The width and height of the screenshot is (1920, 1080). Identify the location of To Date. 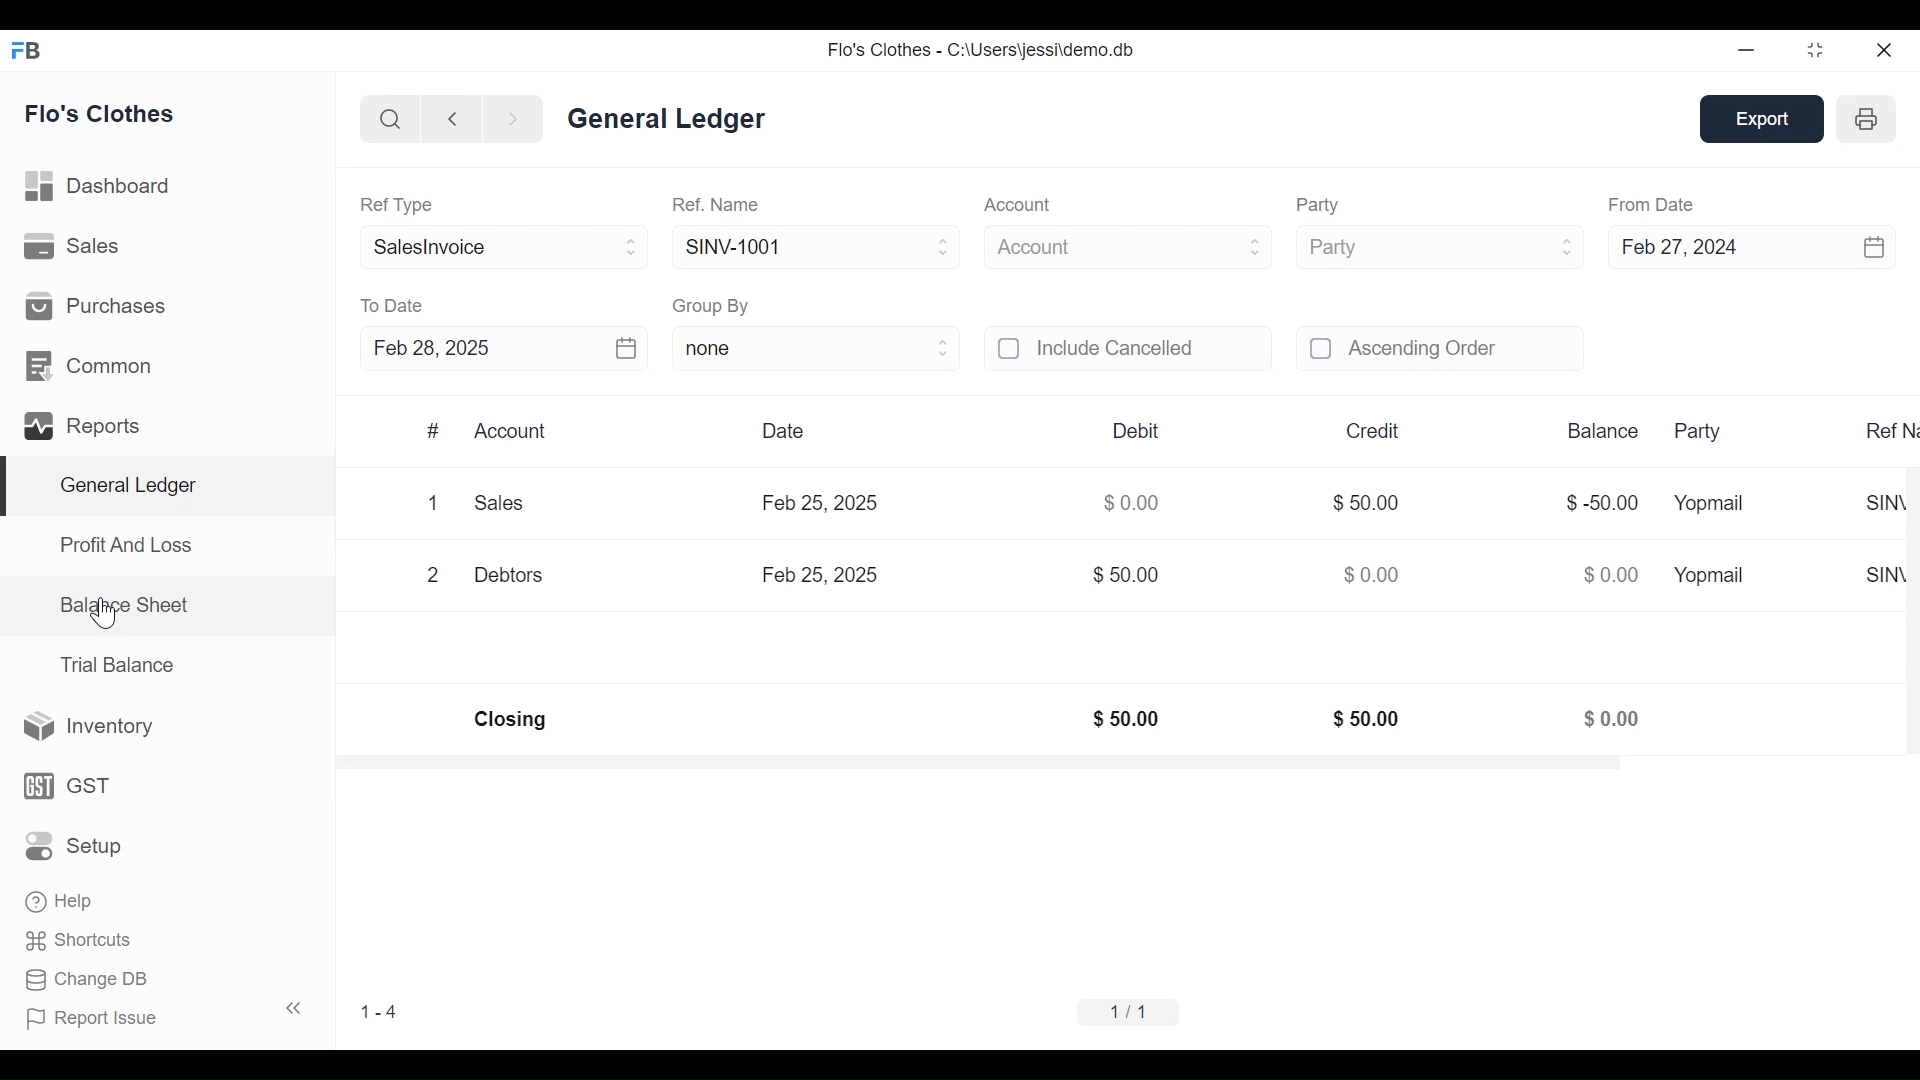
(393, 305).